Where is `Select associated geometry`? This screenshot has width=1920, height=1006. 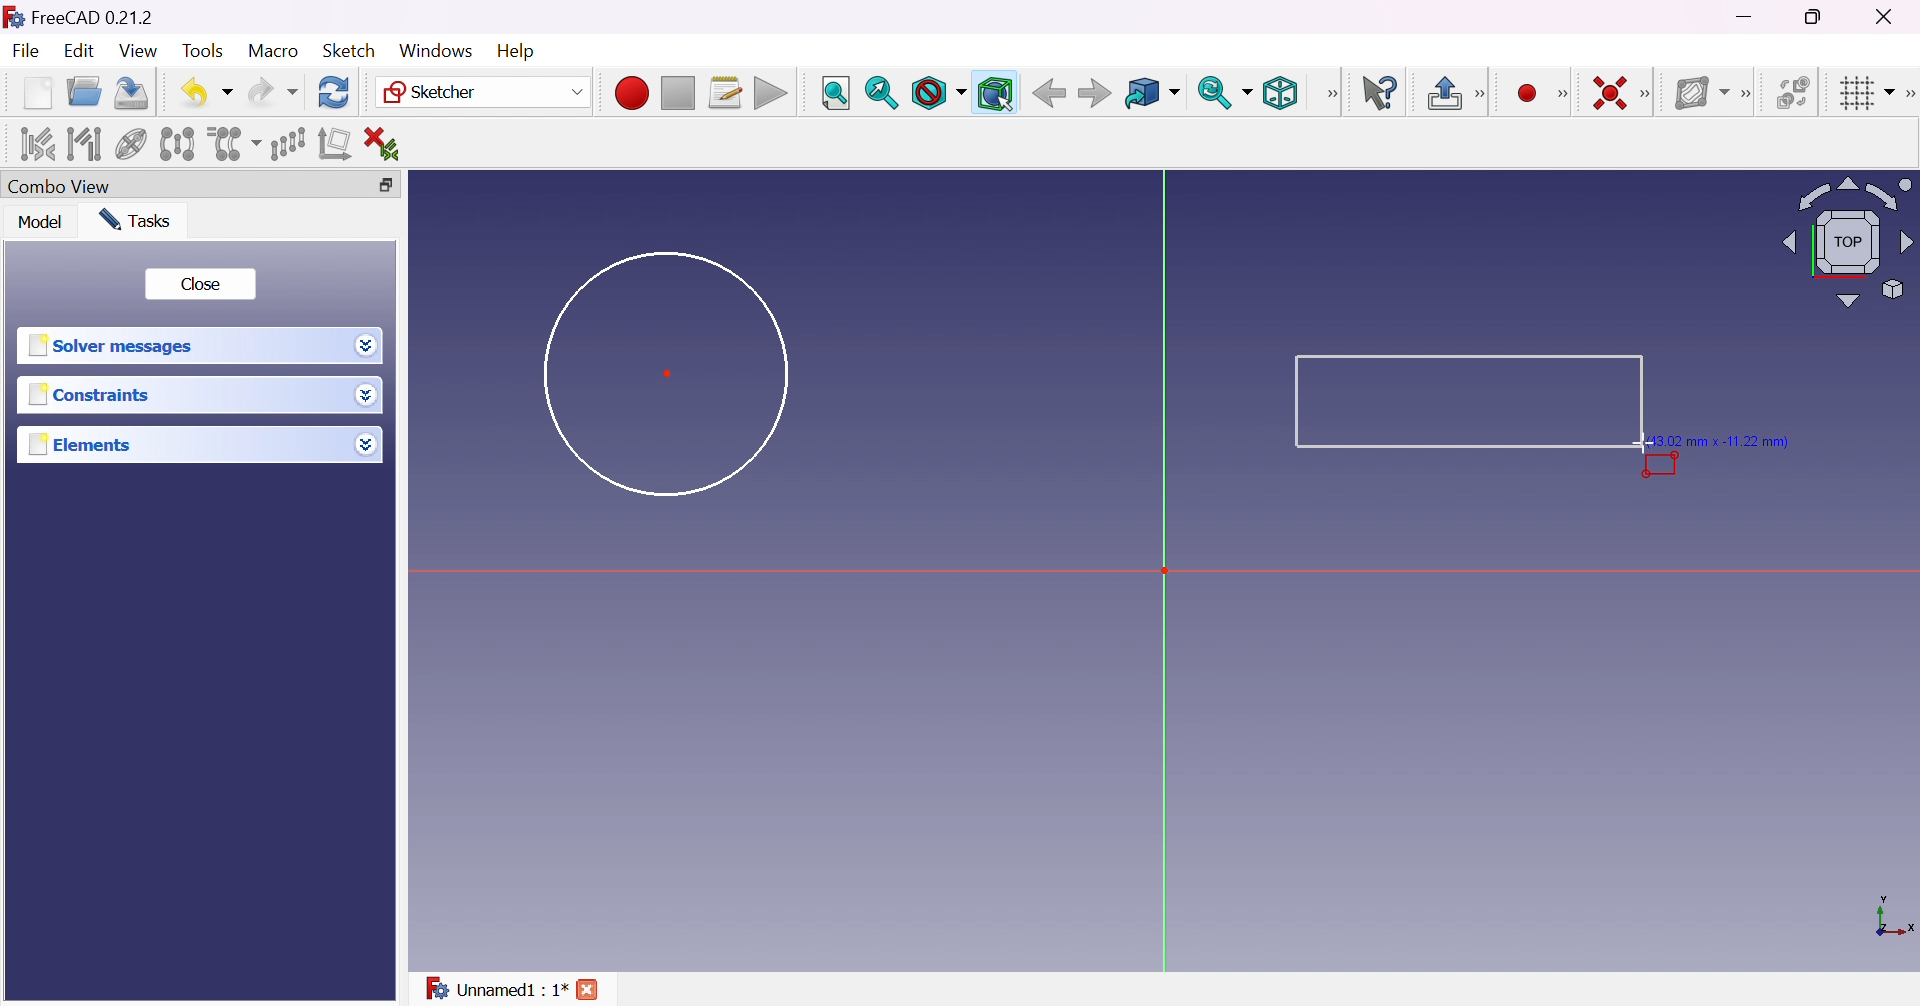
Select associated geometry is located at coordinates (85, 142).